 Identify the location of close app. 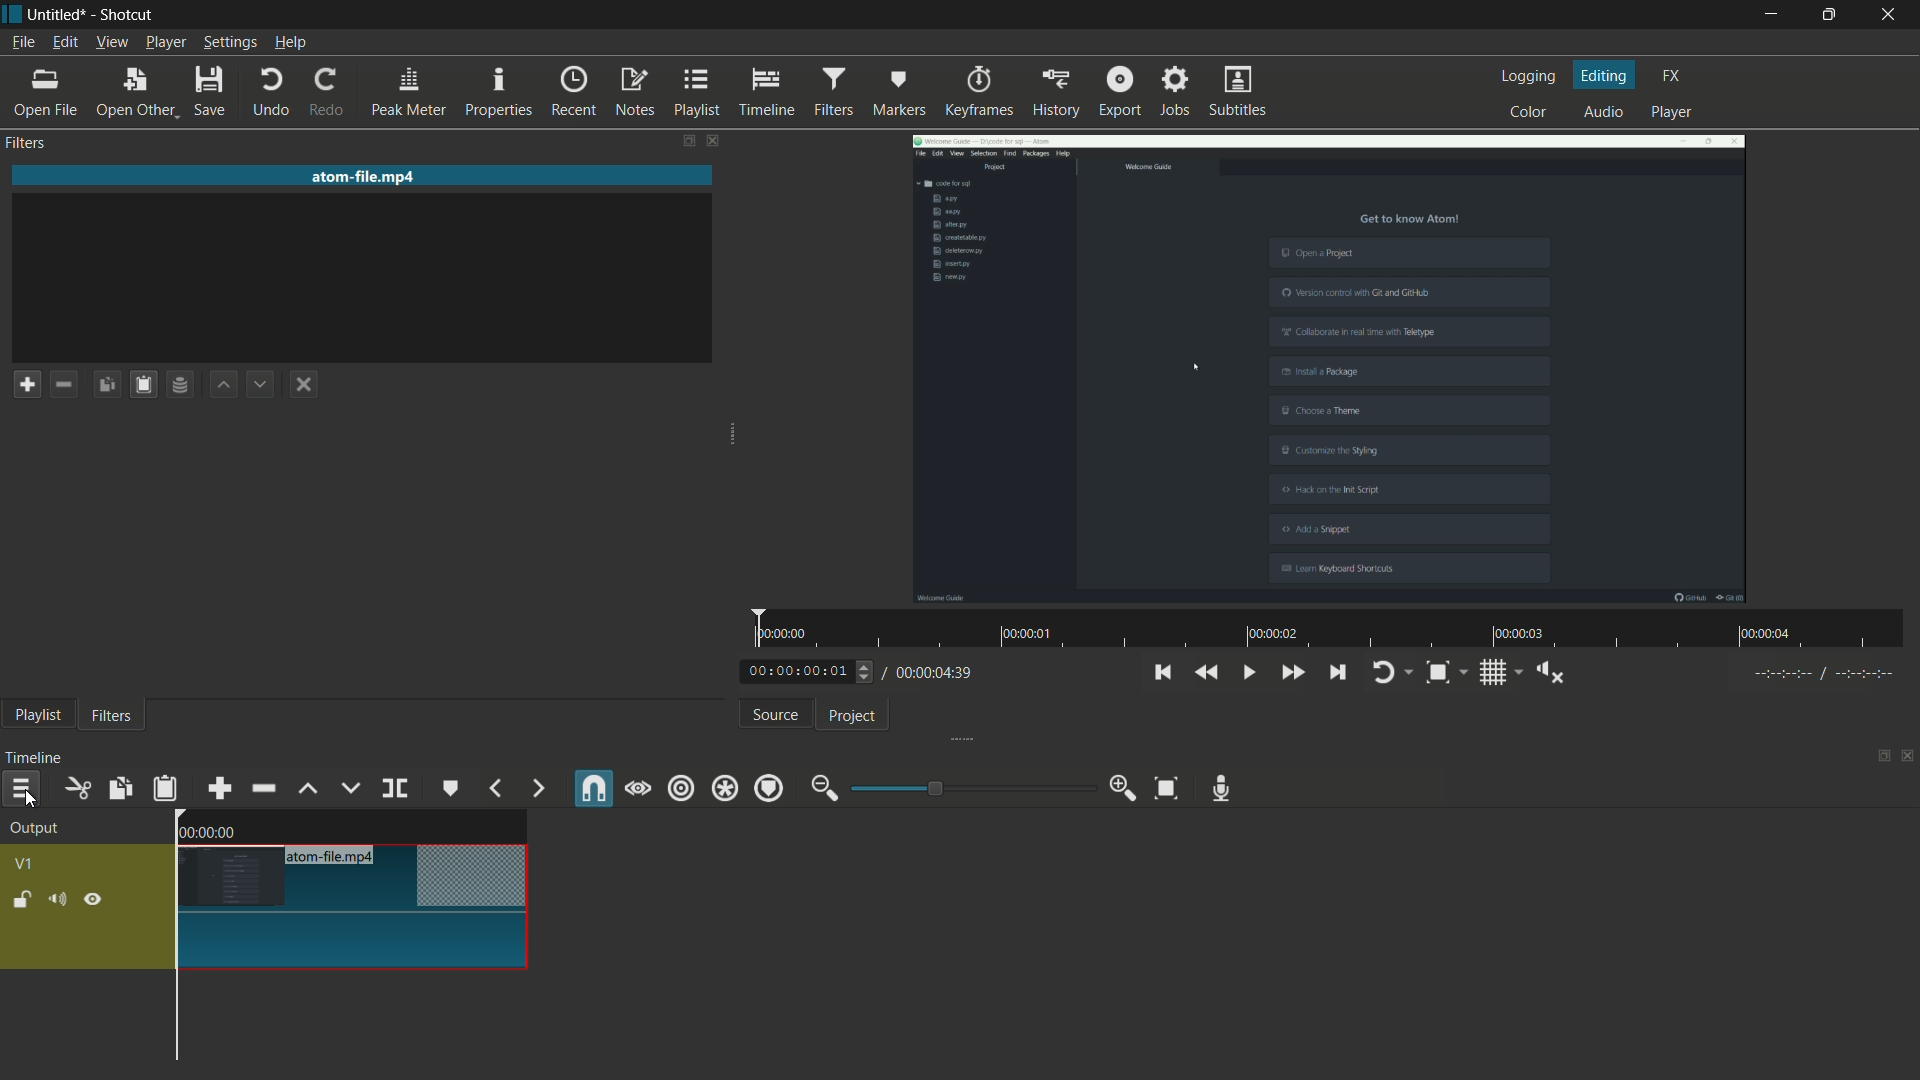
(1890, 15).